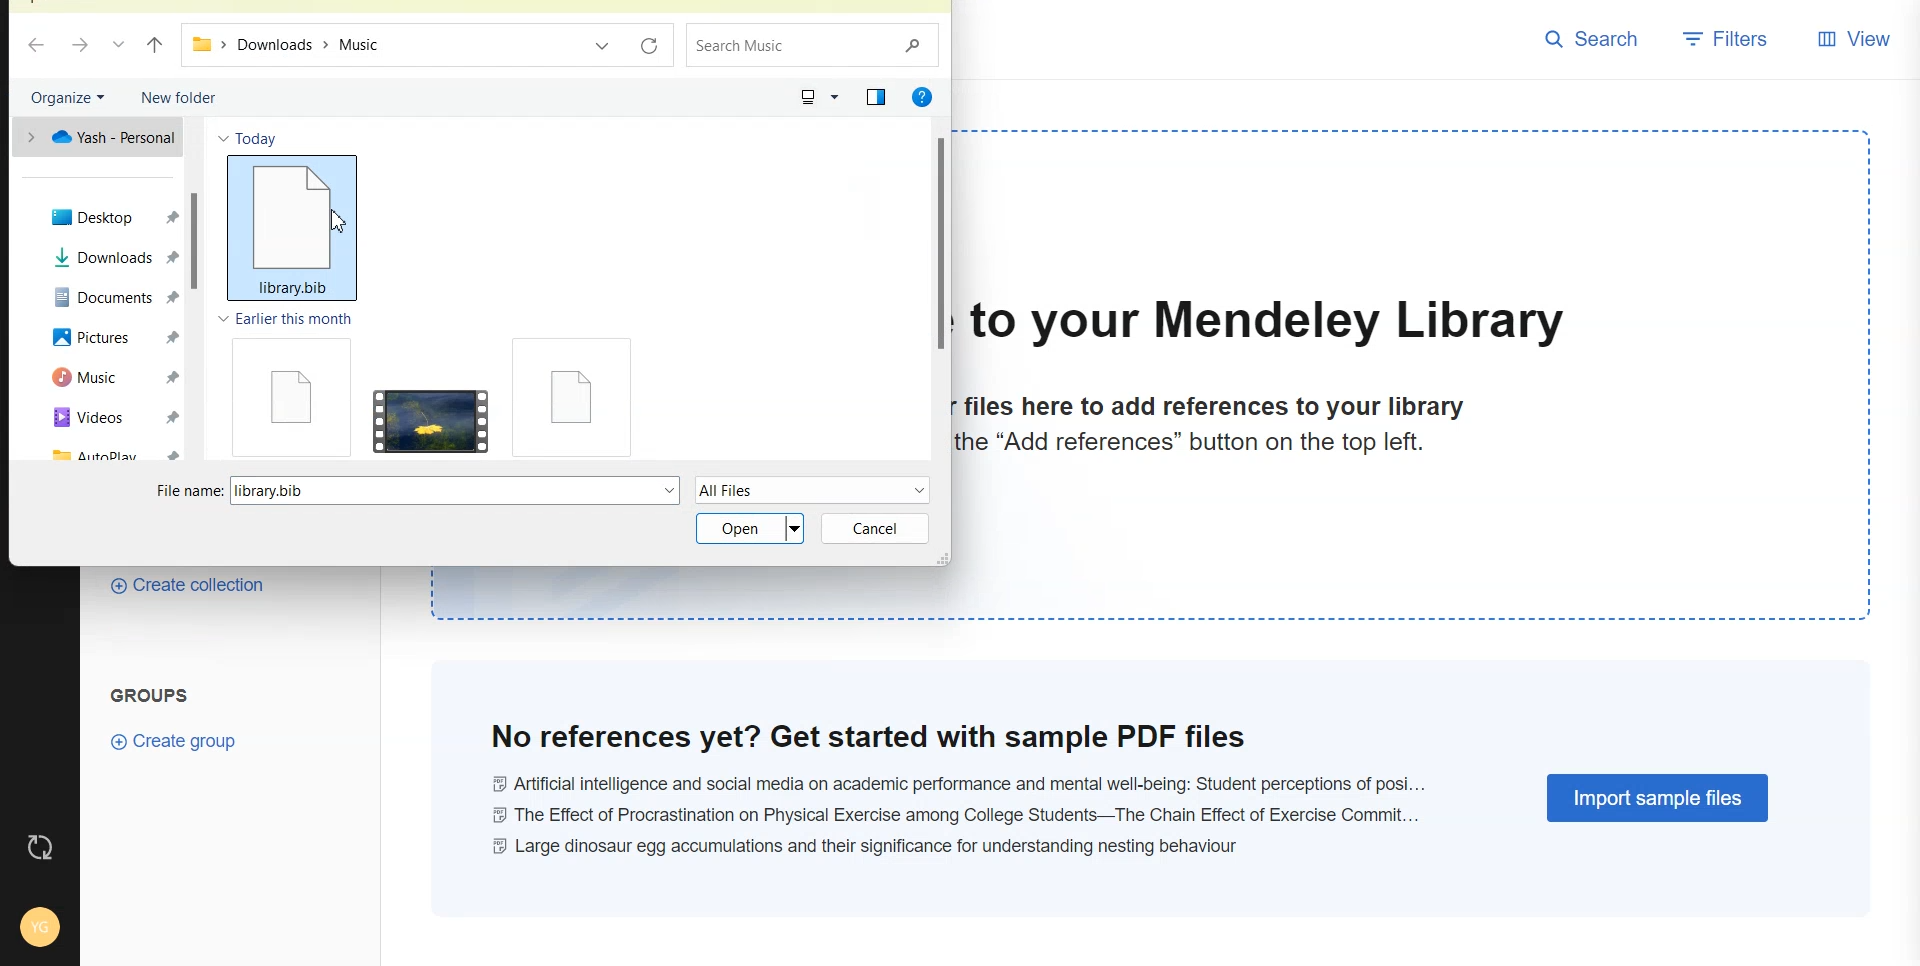 This screenshot has width=1920, height=966. Describe the element at coordinates (973, 815) in the screenshot. I see `@ Artificial intelligence and social media on academic performance and mental well-being: Student perceptions of posi...
© The Effect of Procrastination on Physical Exercise among College Students—The Chain Effect of Exercise Commit...
© Large dinosaur egg accumulations and their significance for understanding nesting behaviour` at that location.